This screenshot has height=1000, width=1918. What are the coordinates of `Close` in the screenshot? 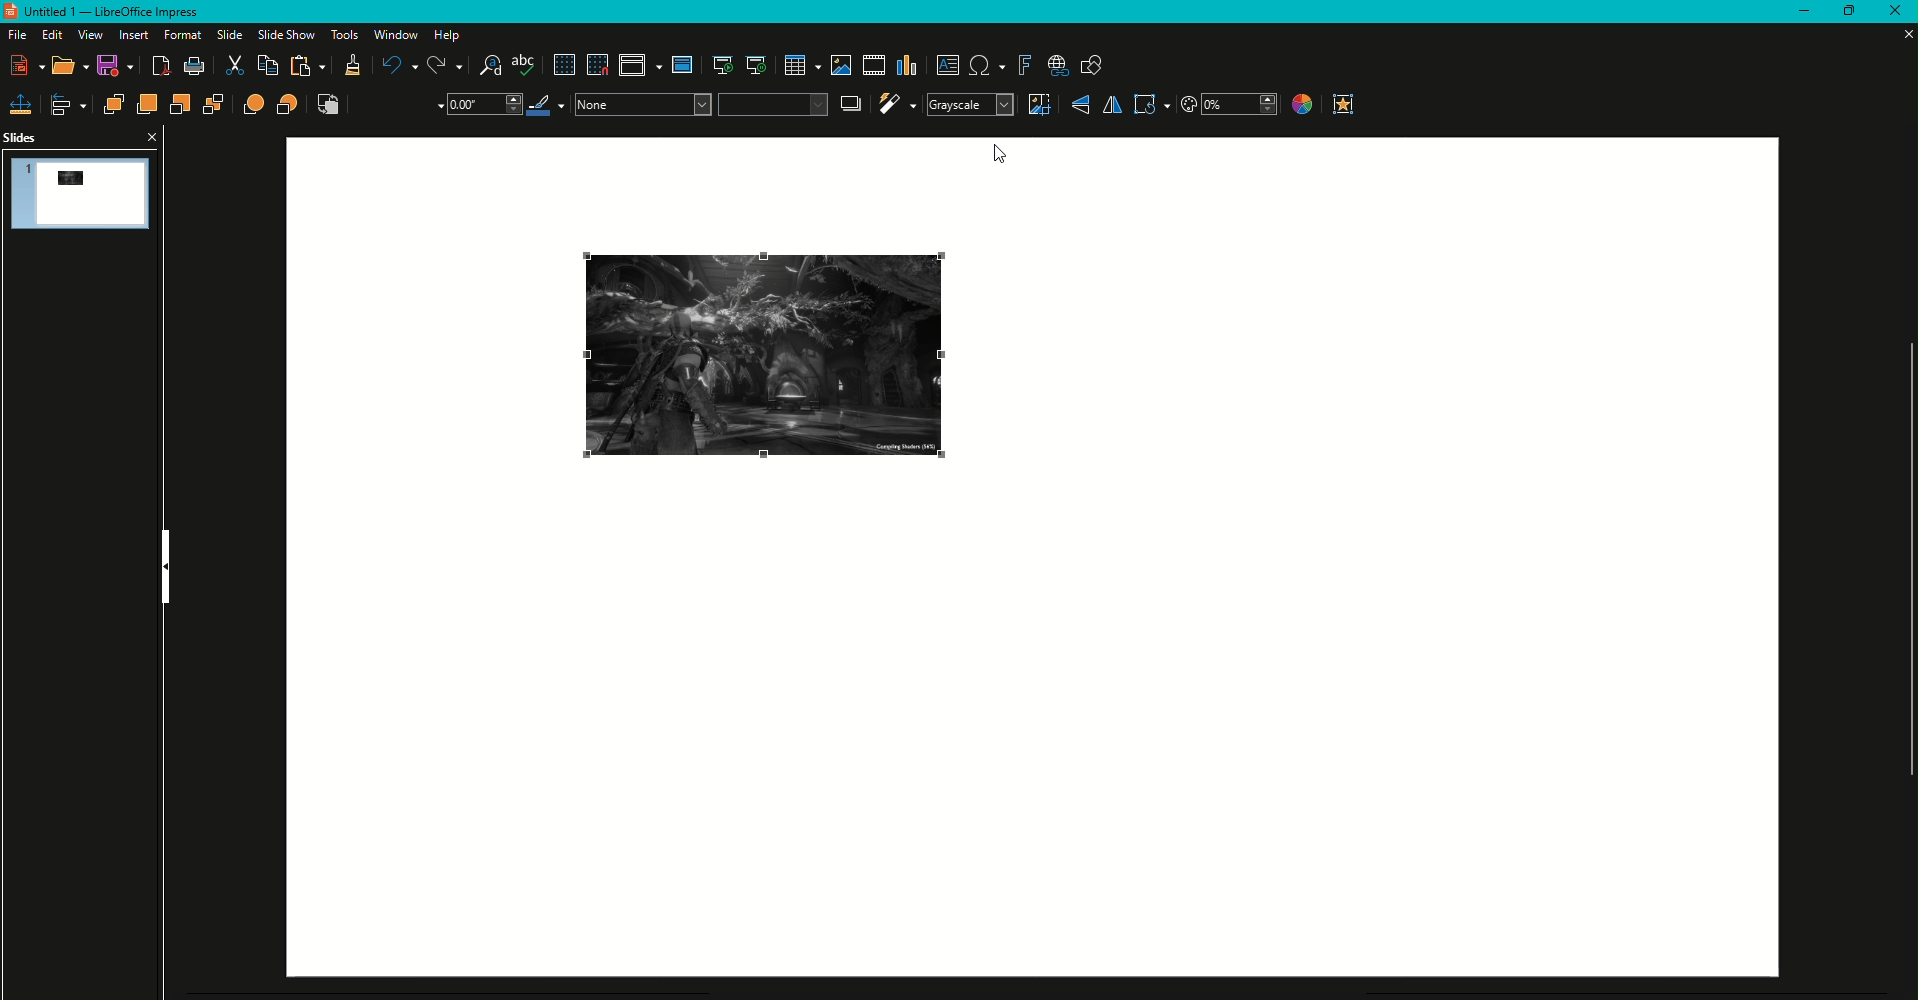 It's located at (150, 136).